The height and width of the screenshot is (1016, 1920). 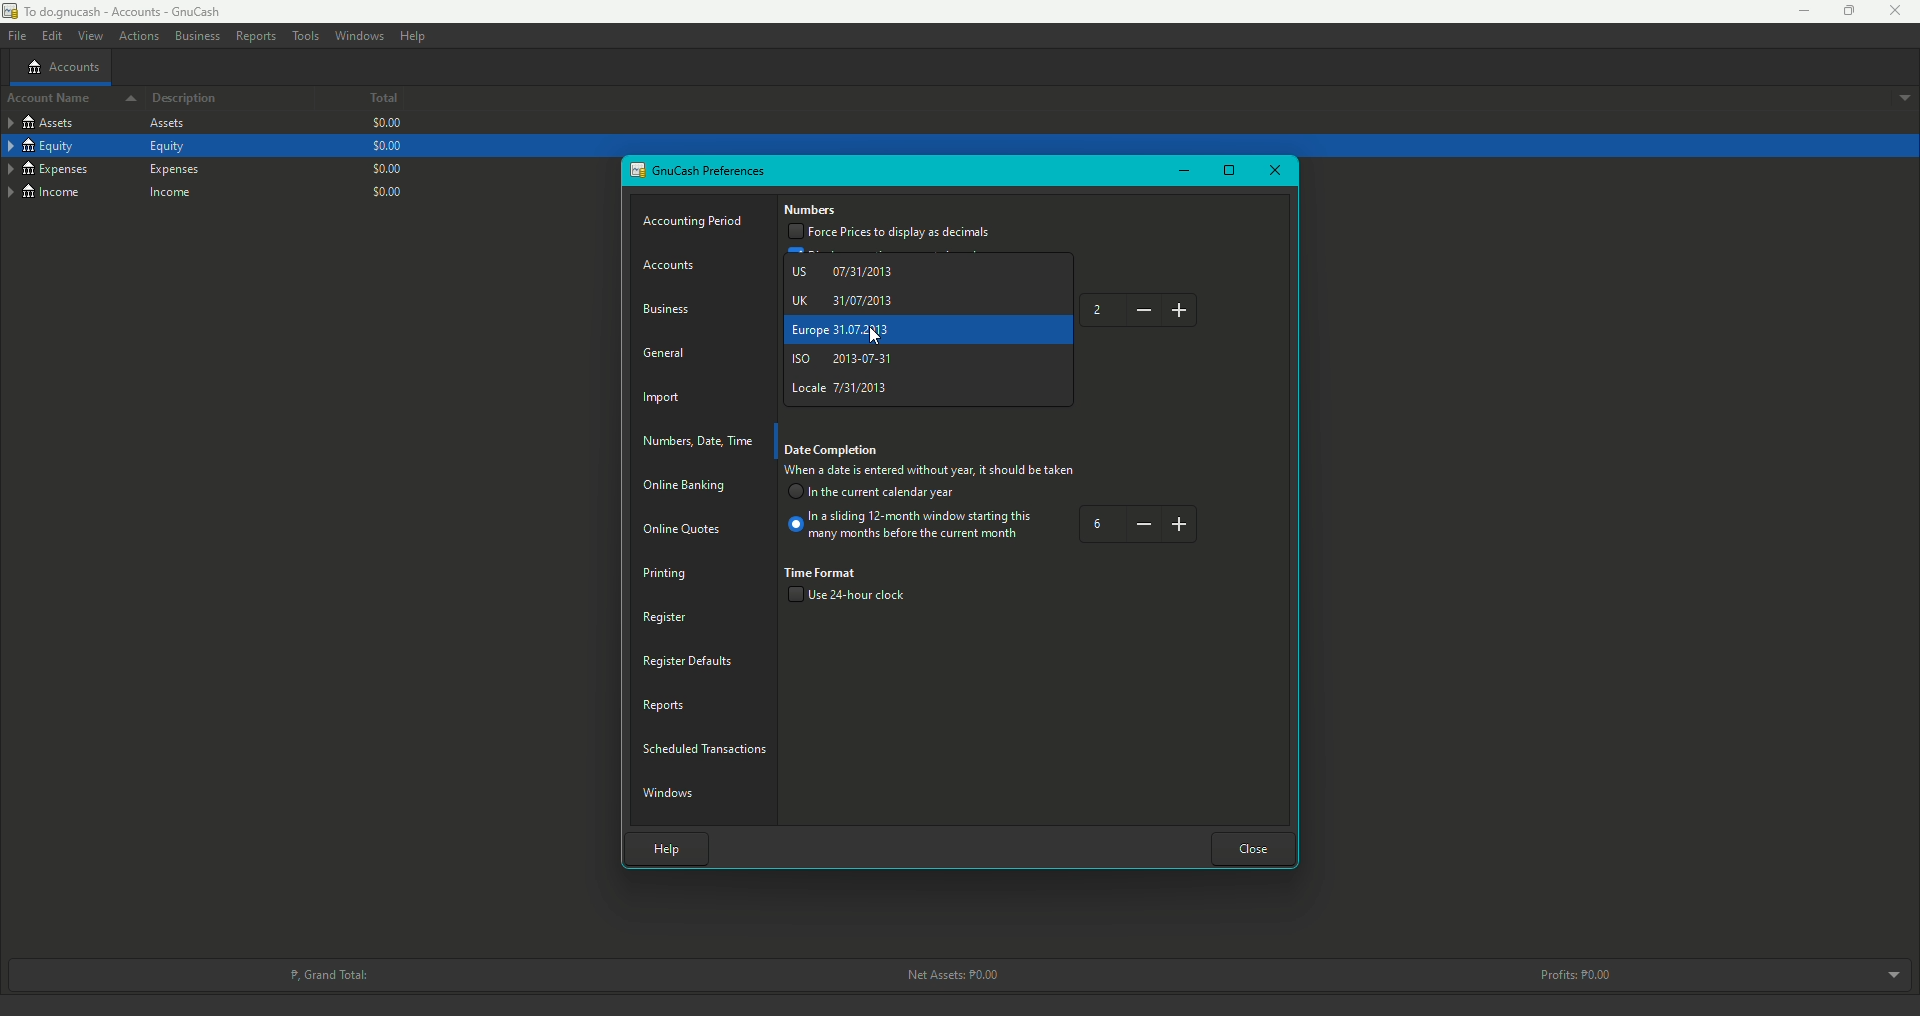 What do you see at coordinates (385, 167) in the screenshot?
I see `$0` at bounding box center [385, 167].